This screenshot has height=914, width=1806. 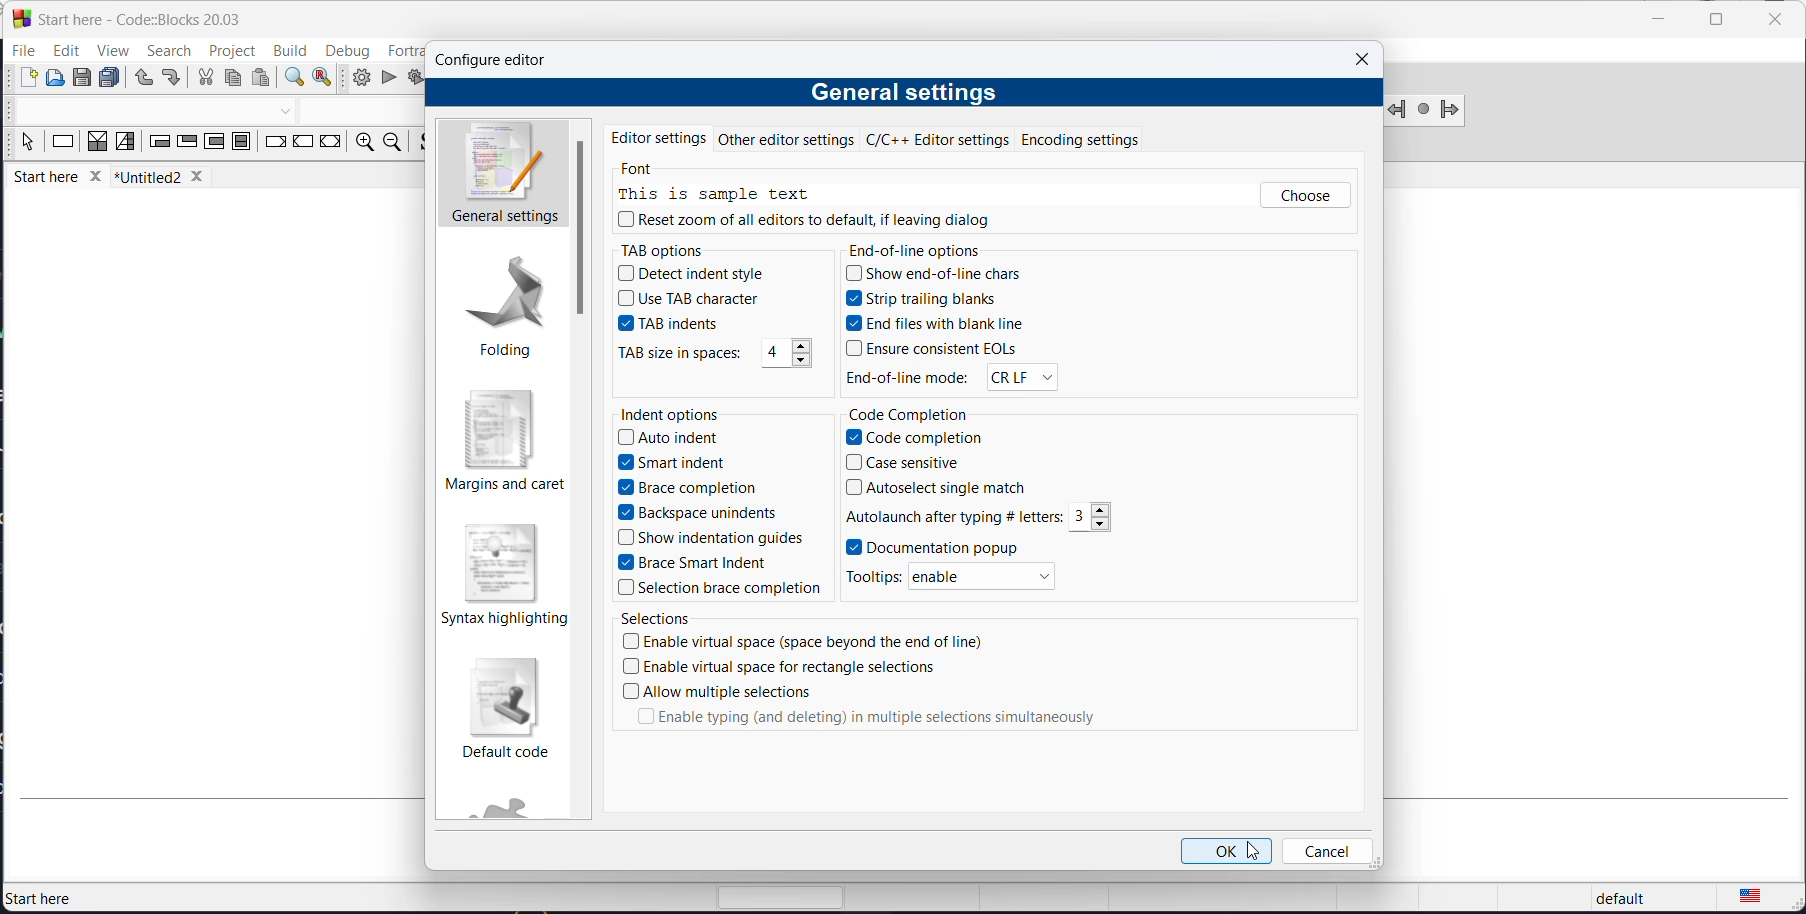 What do you see at coordinates (110, 79) in the screenshot?
I see `save all` at bounding box center [110, 79].